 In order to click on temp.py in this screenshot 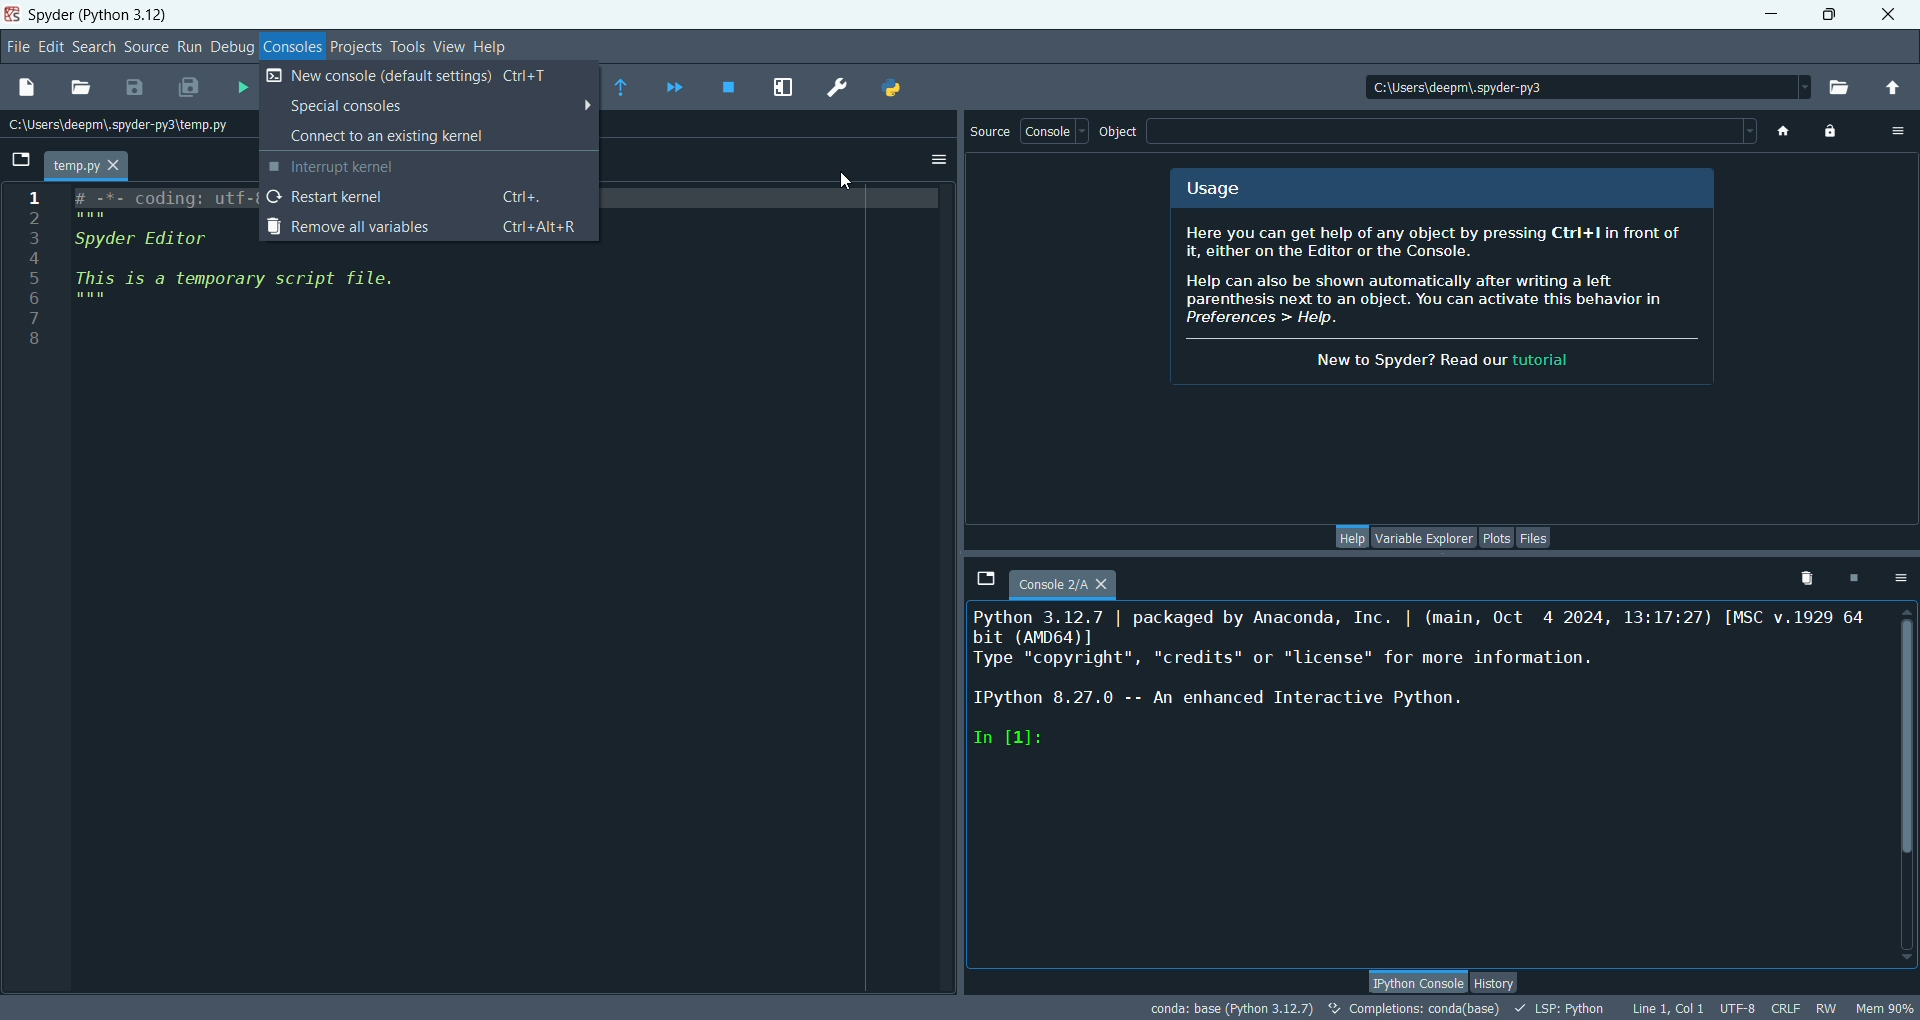, I will do `click(85, 166)`.